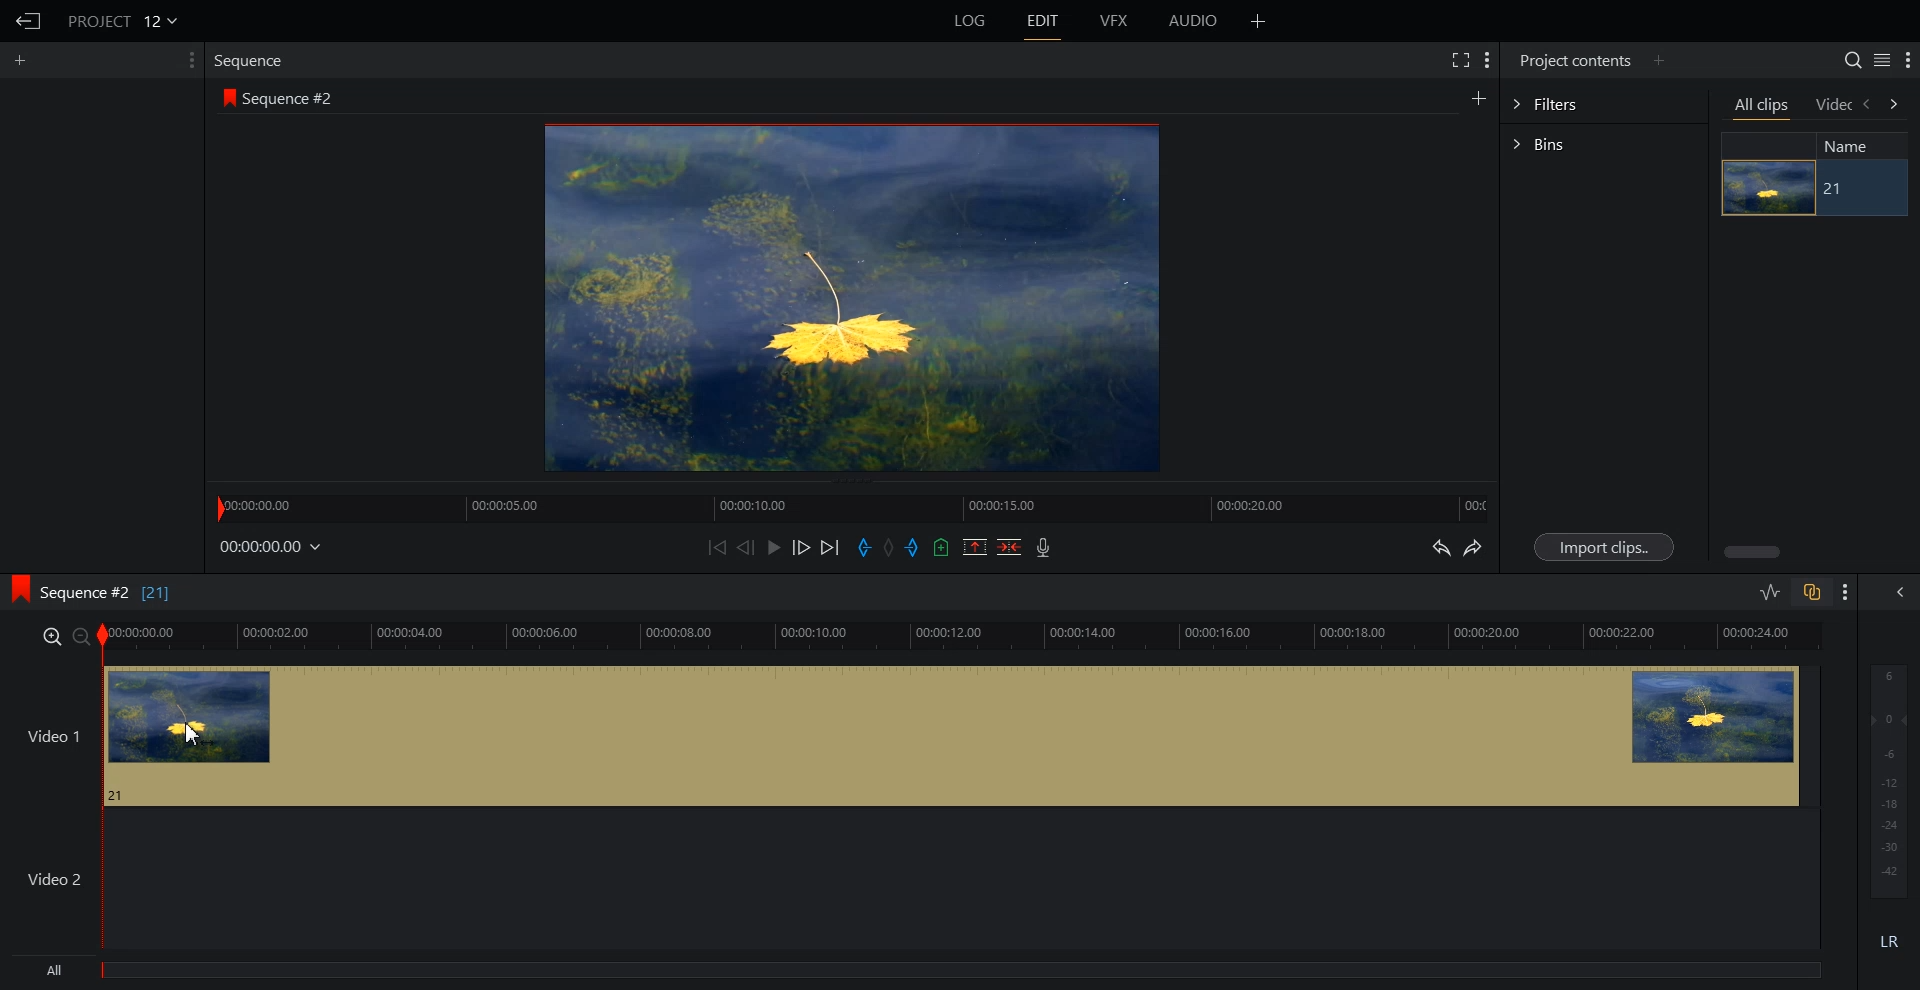 This screenshot has width=1920, height=990. I want to click on Show Setting Menu, so click(185, 61).